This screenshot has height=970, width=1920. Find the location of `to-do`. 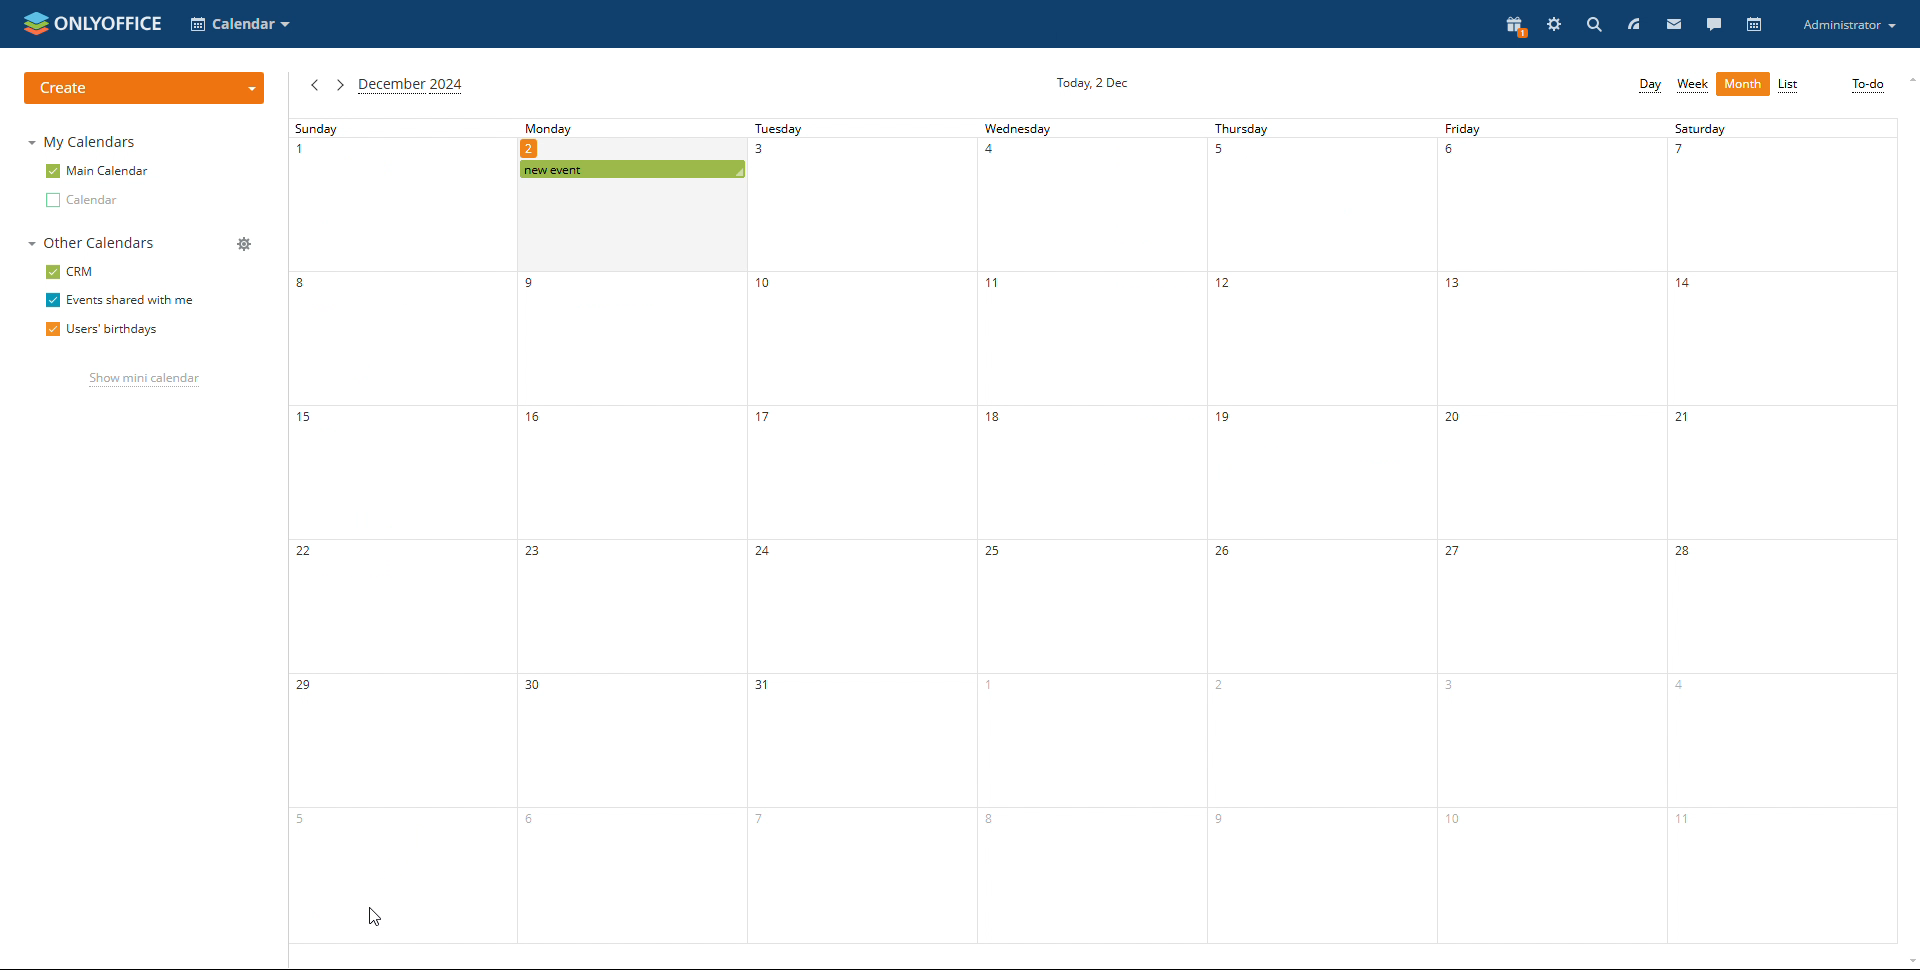

to-do is located at coordinates (1869, 86).